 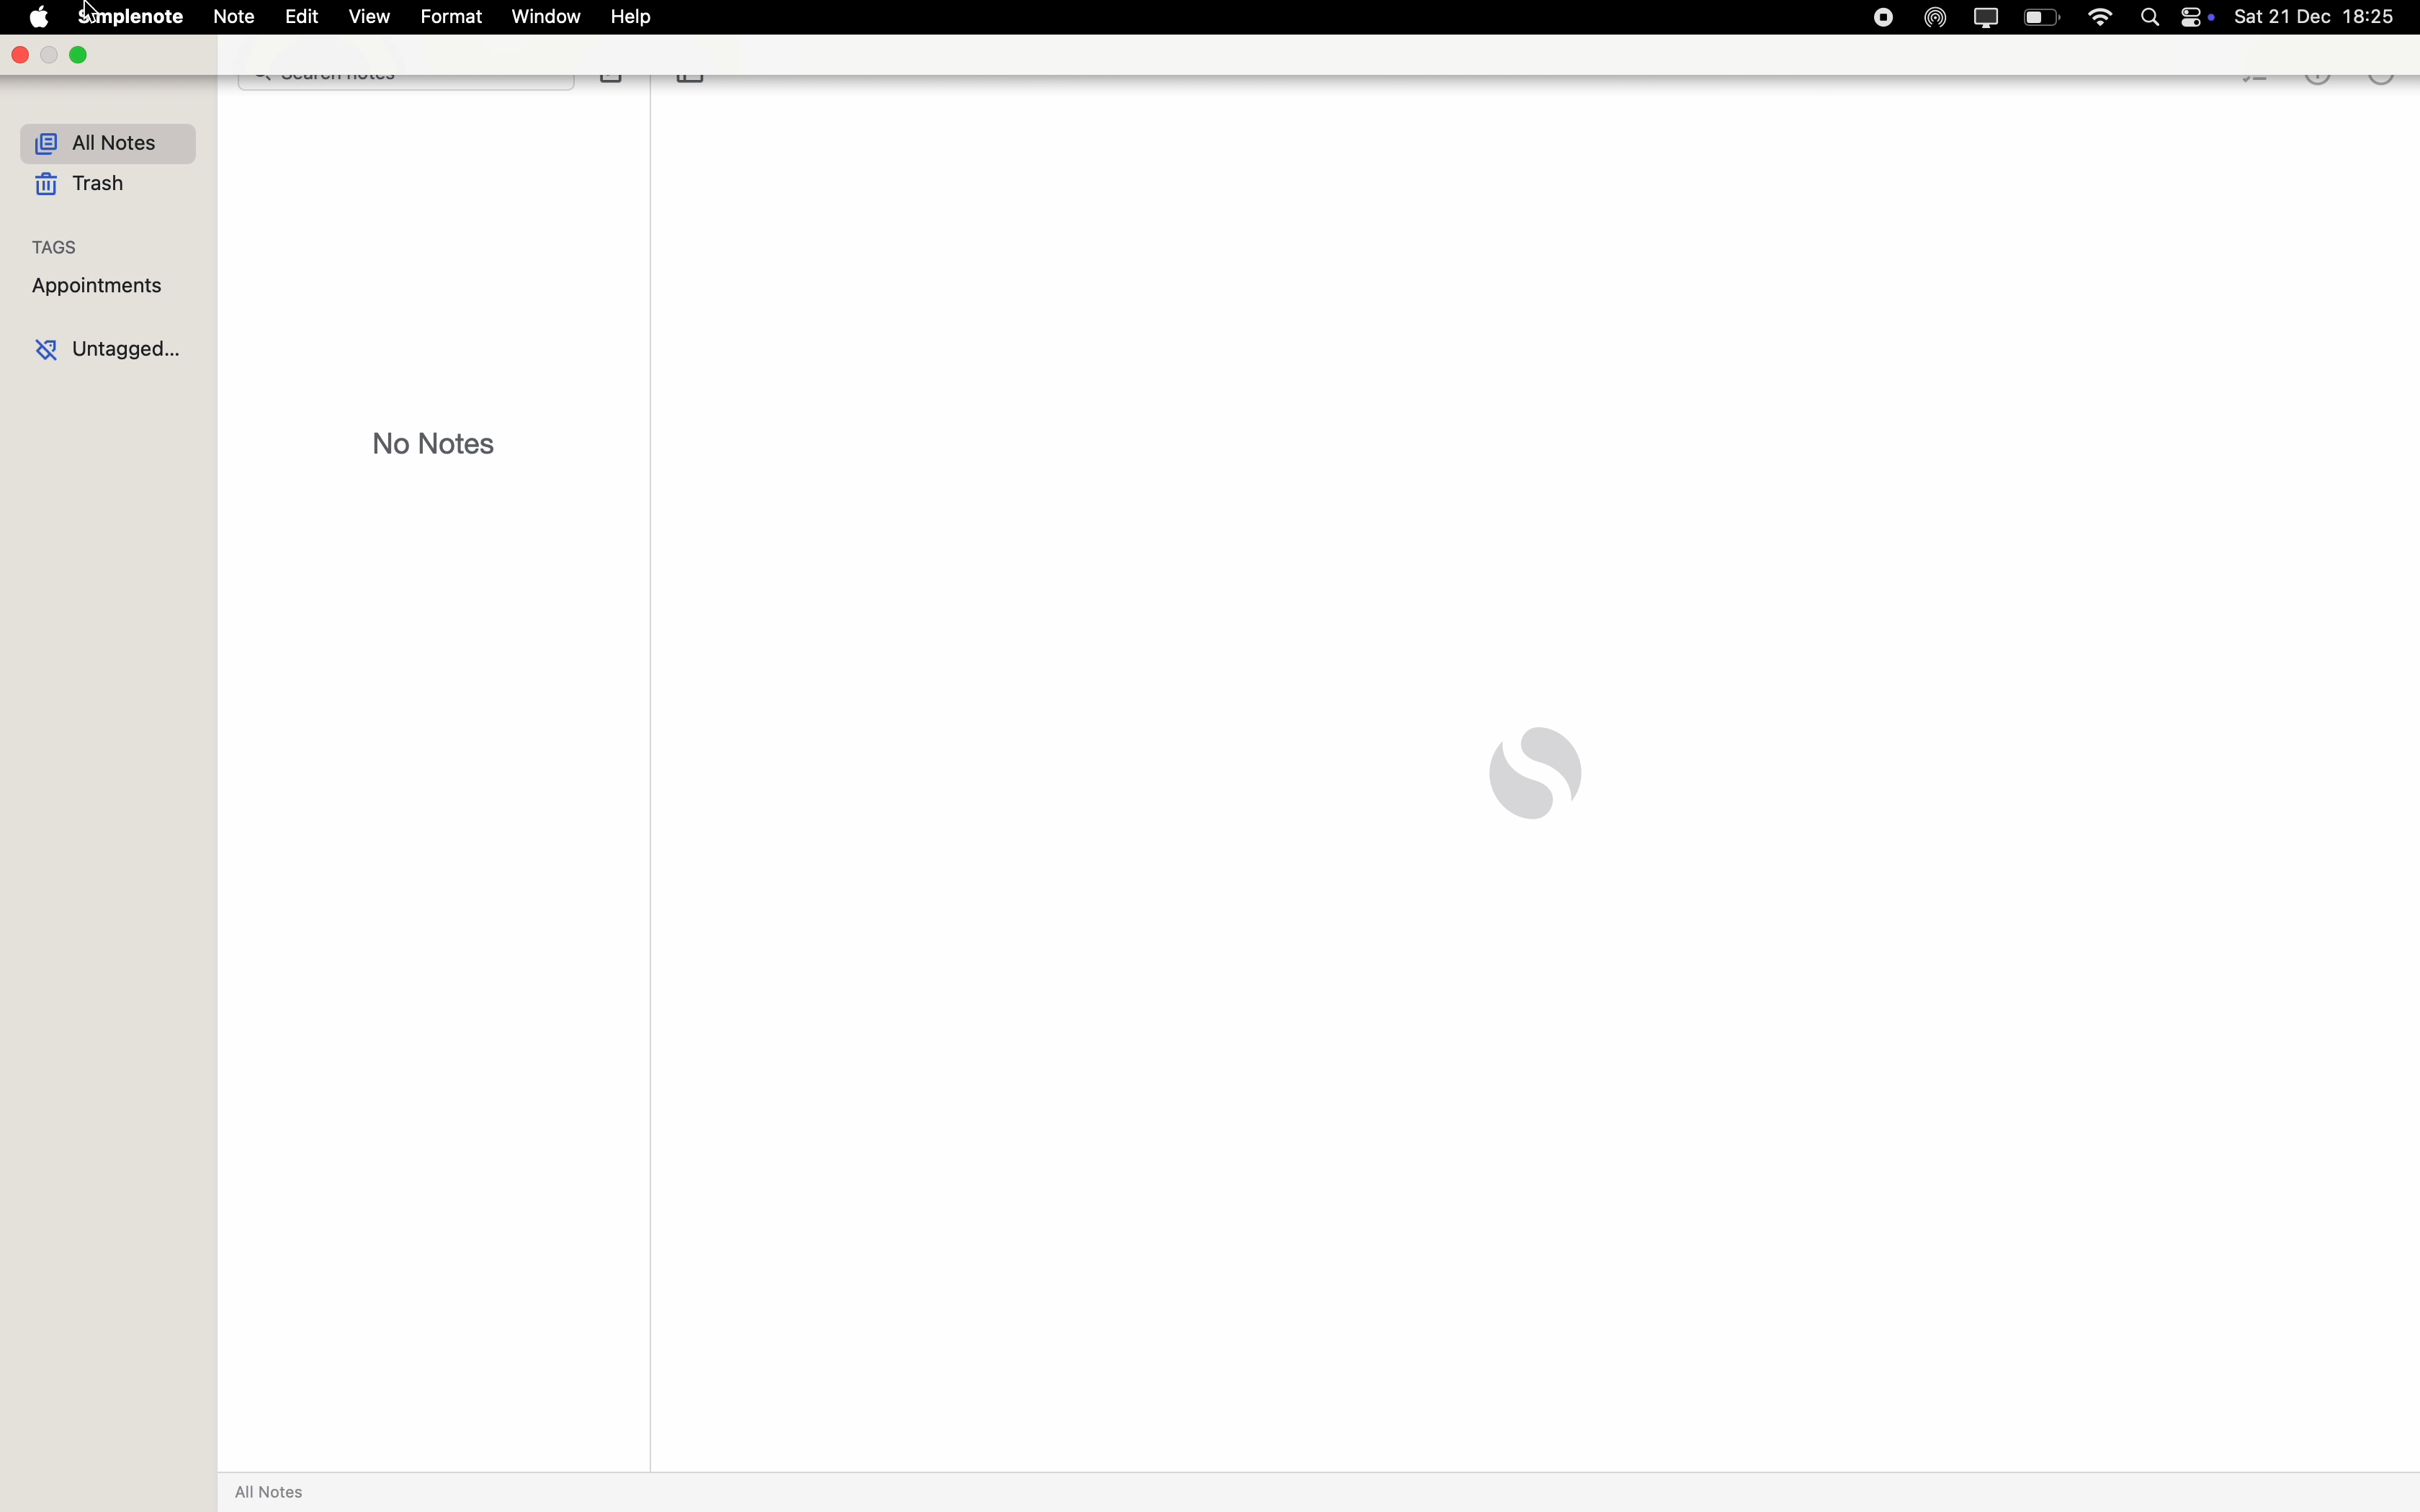 I want to click on metrics, so click(x=2319, y=86).